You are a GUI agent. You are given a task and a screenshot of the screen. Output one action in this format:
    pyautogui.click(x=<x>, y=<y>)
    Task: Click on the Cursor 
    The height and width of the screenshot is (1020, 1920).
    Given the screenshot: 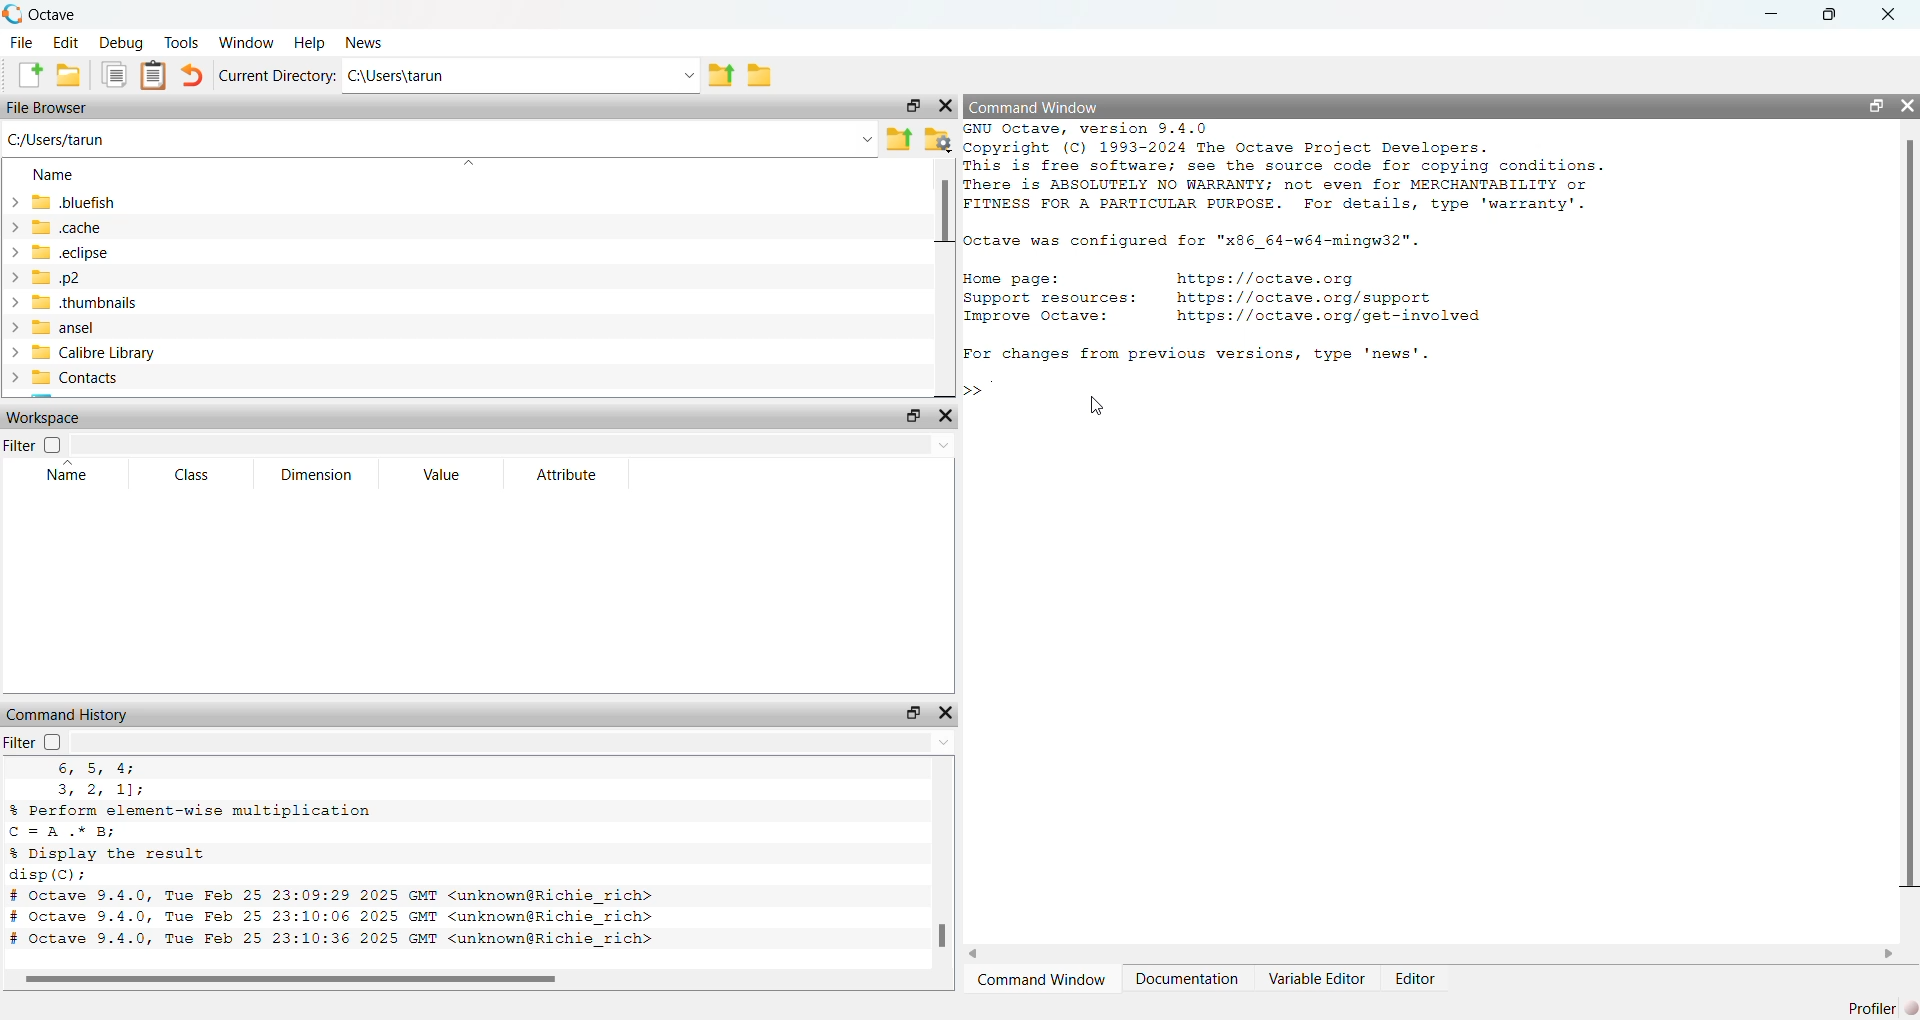 What is the action you would take?
    pyautogui.click(x=1102, y=404)
    